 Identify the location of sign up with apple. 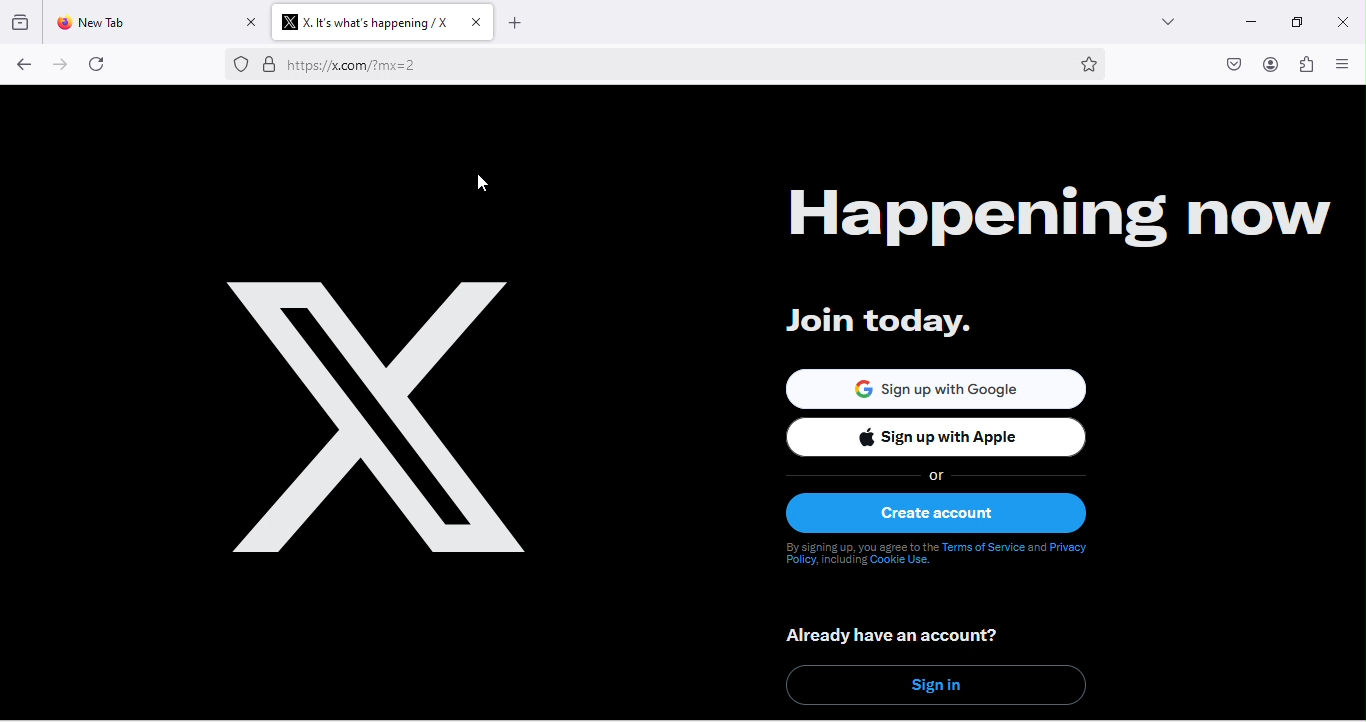
(946, 439).